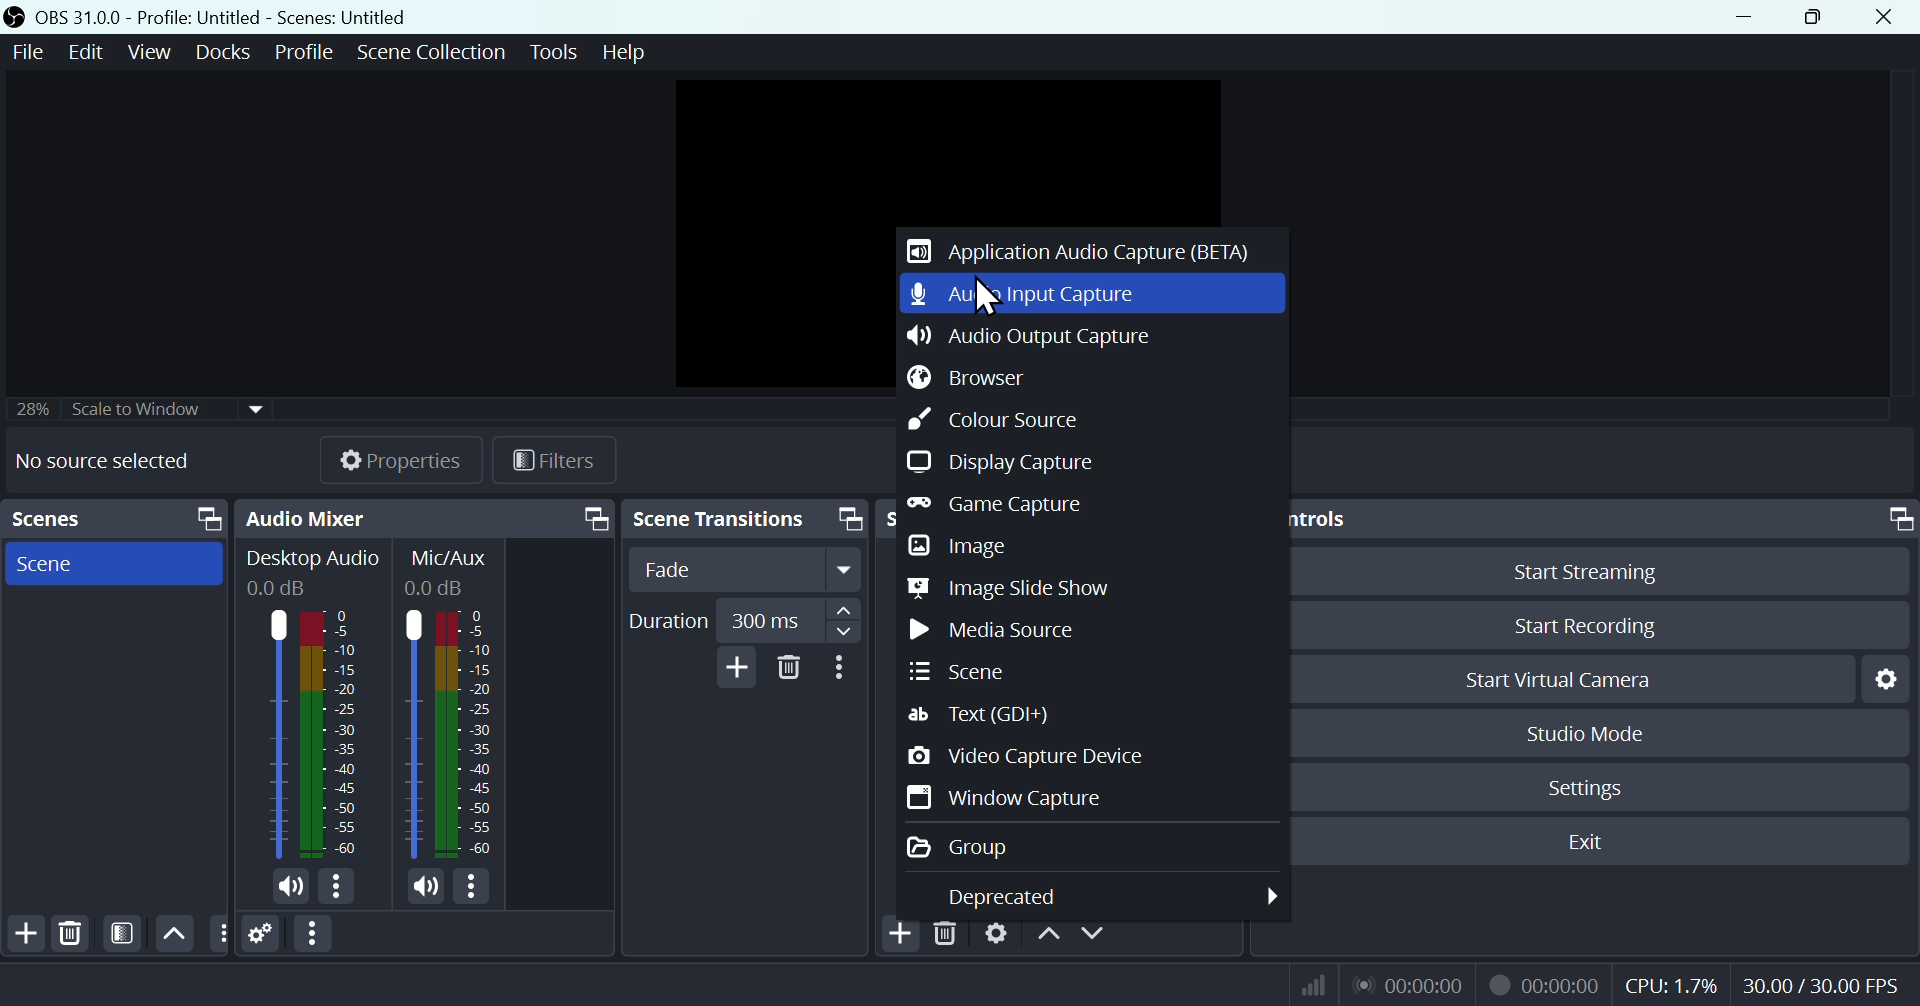  I want to click on 0.0dB, so click(279, 589).